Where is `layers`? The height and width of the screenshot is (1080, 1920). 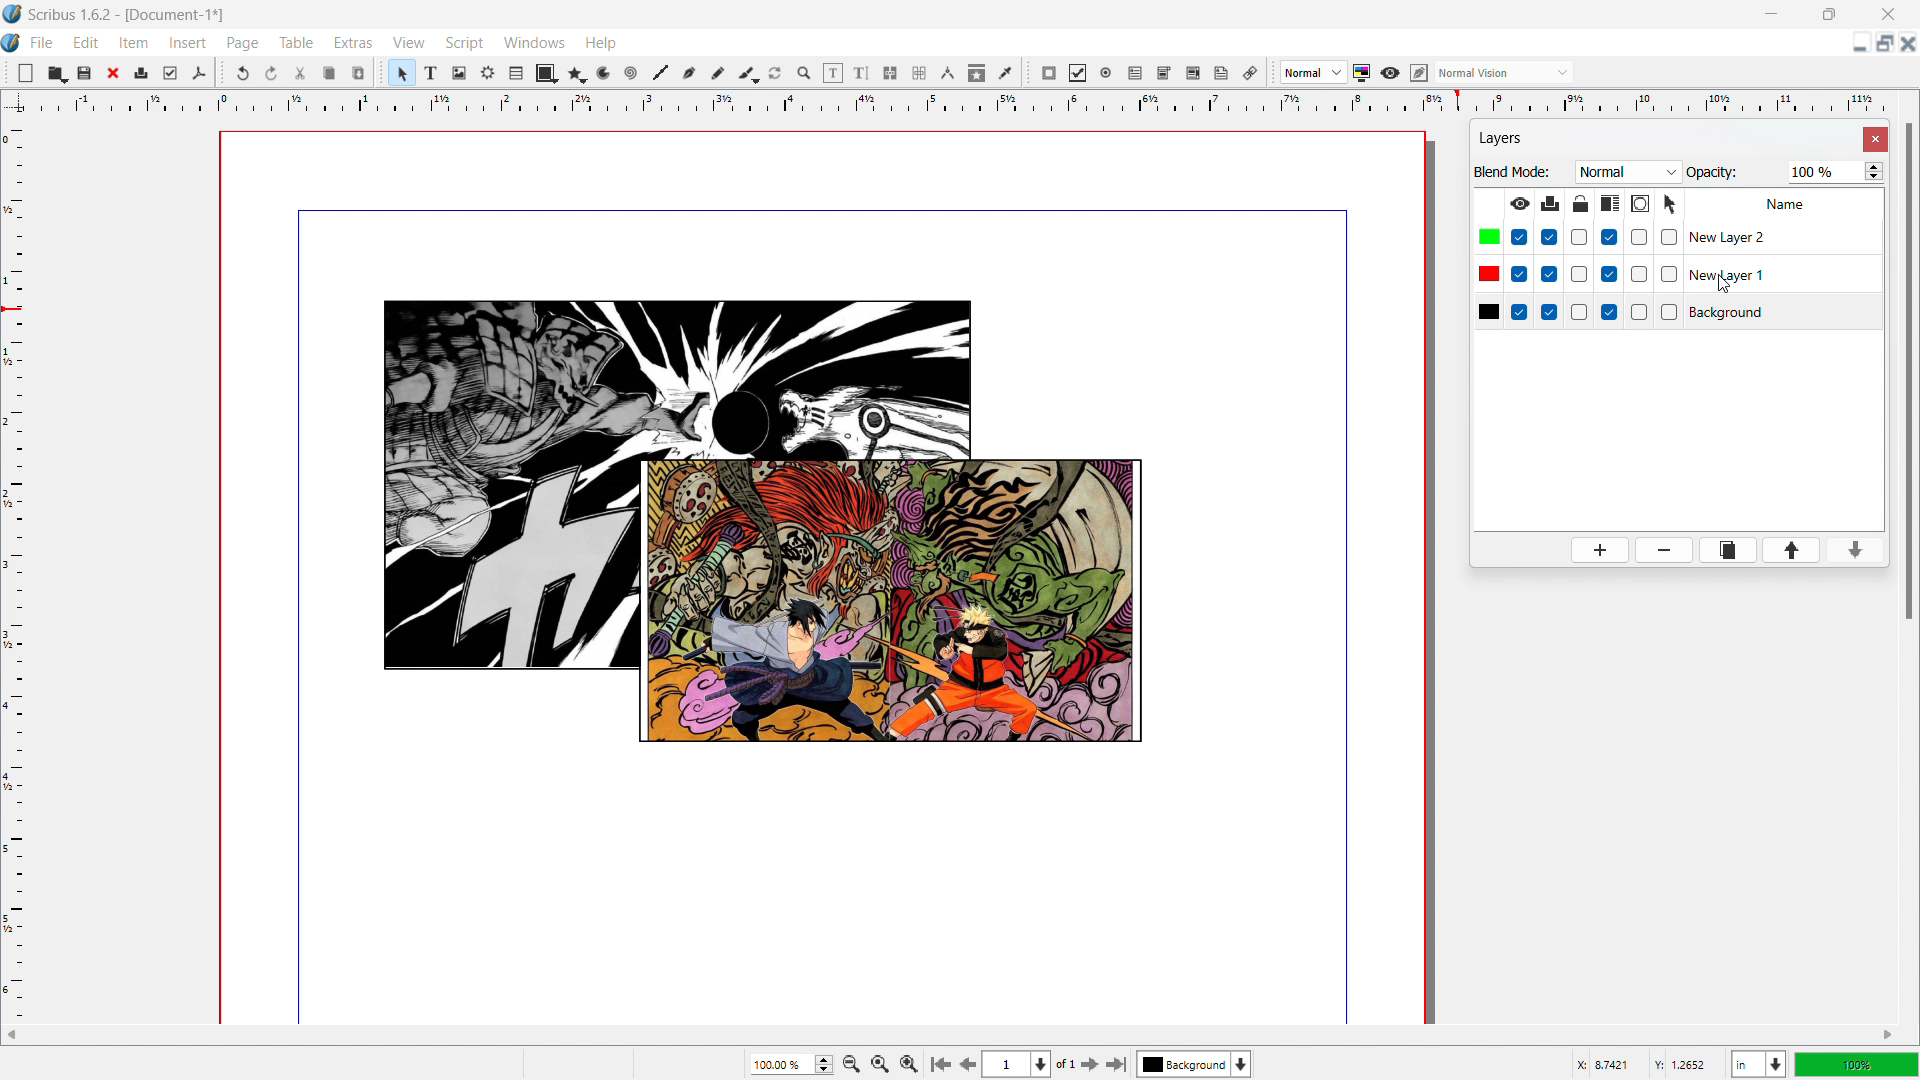
layers is located at coordinates (1506, 136).